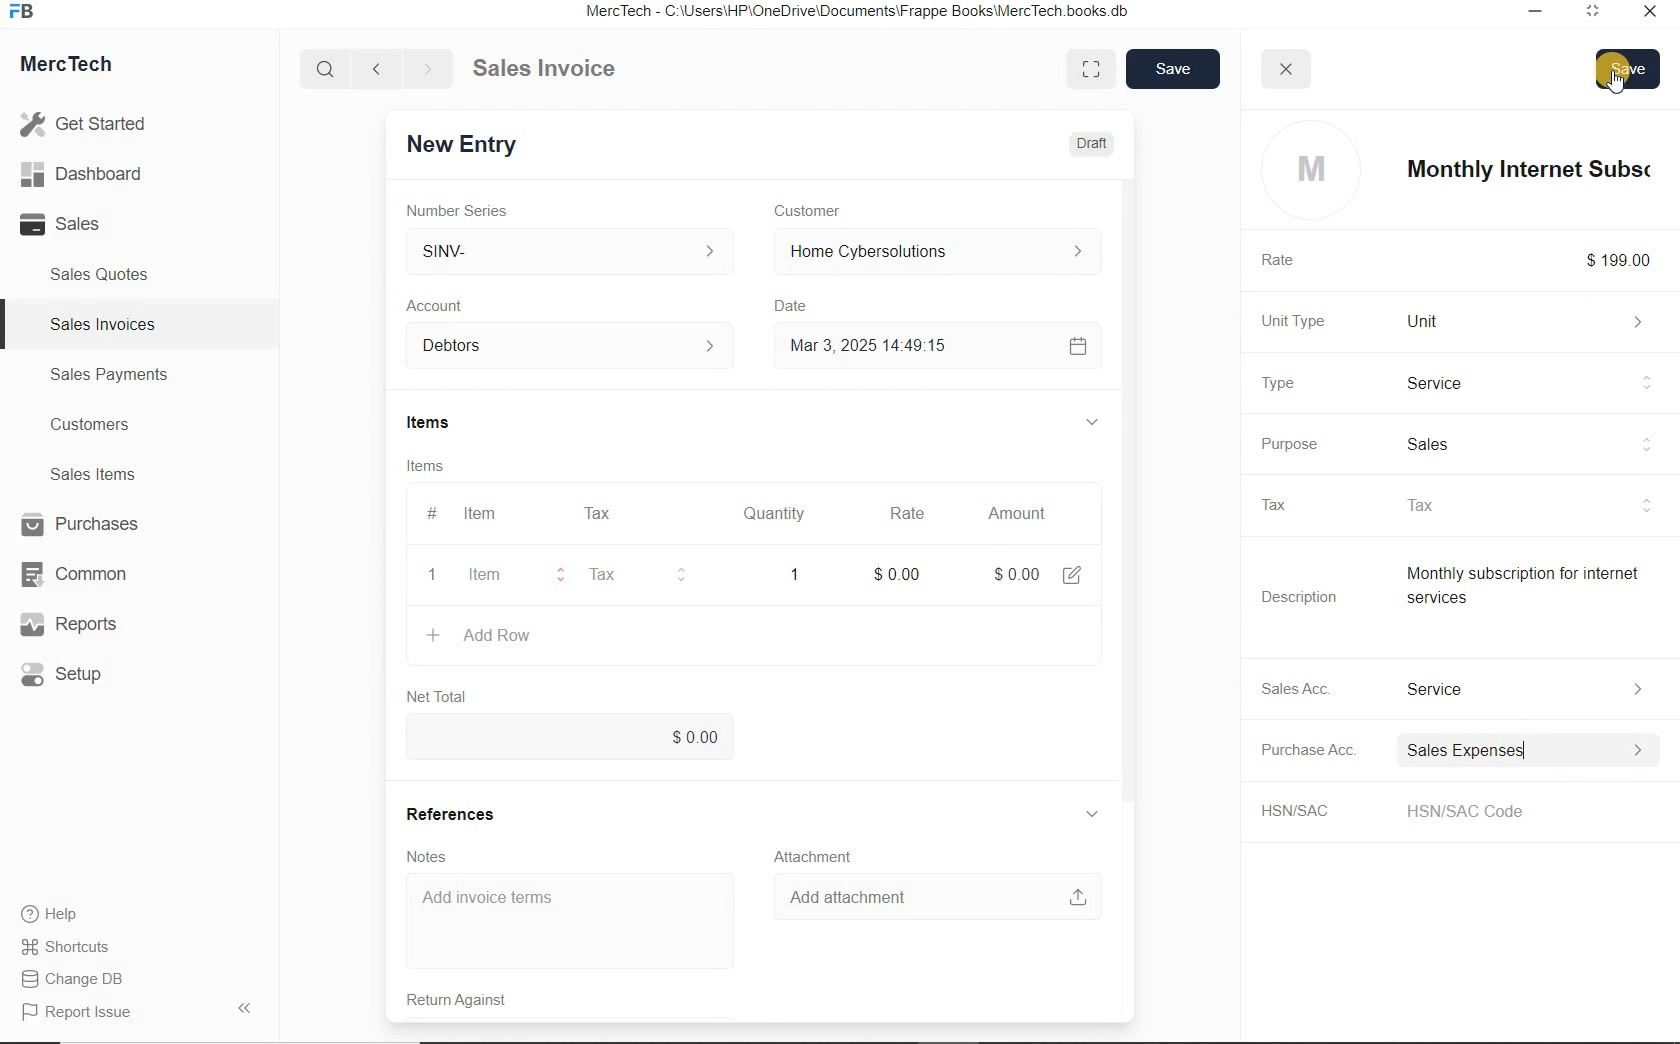 The image size is (1680, 1044). Describe the element at coordinates (1522, 751) in the screenshot. I see `Expense` at that location.